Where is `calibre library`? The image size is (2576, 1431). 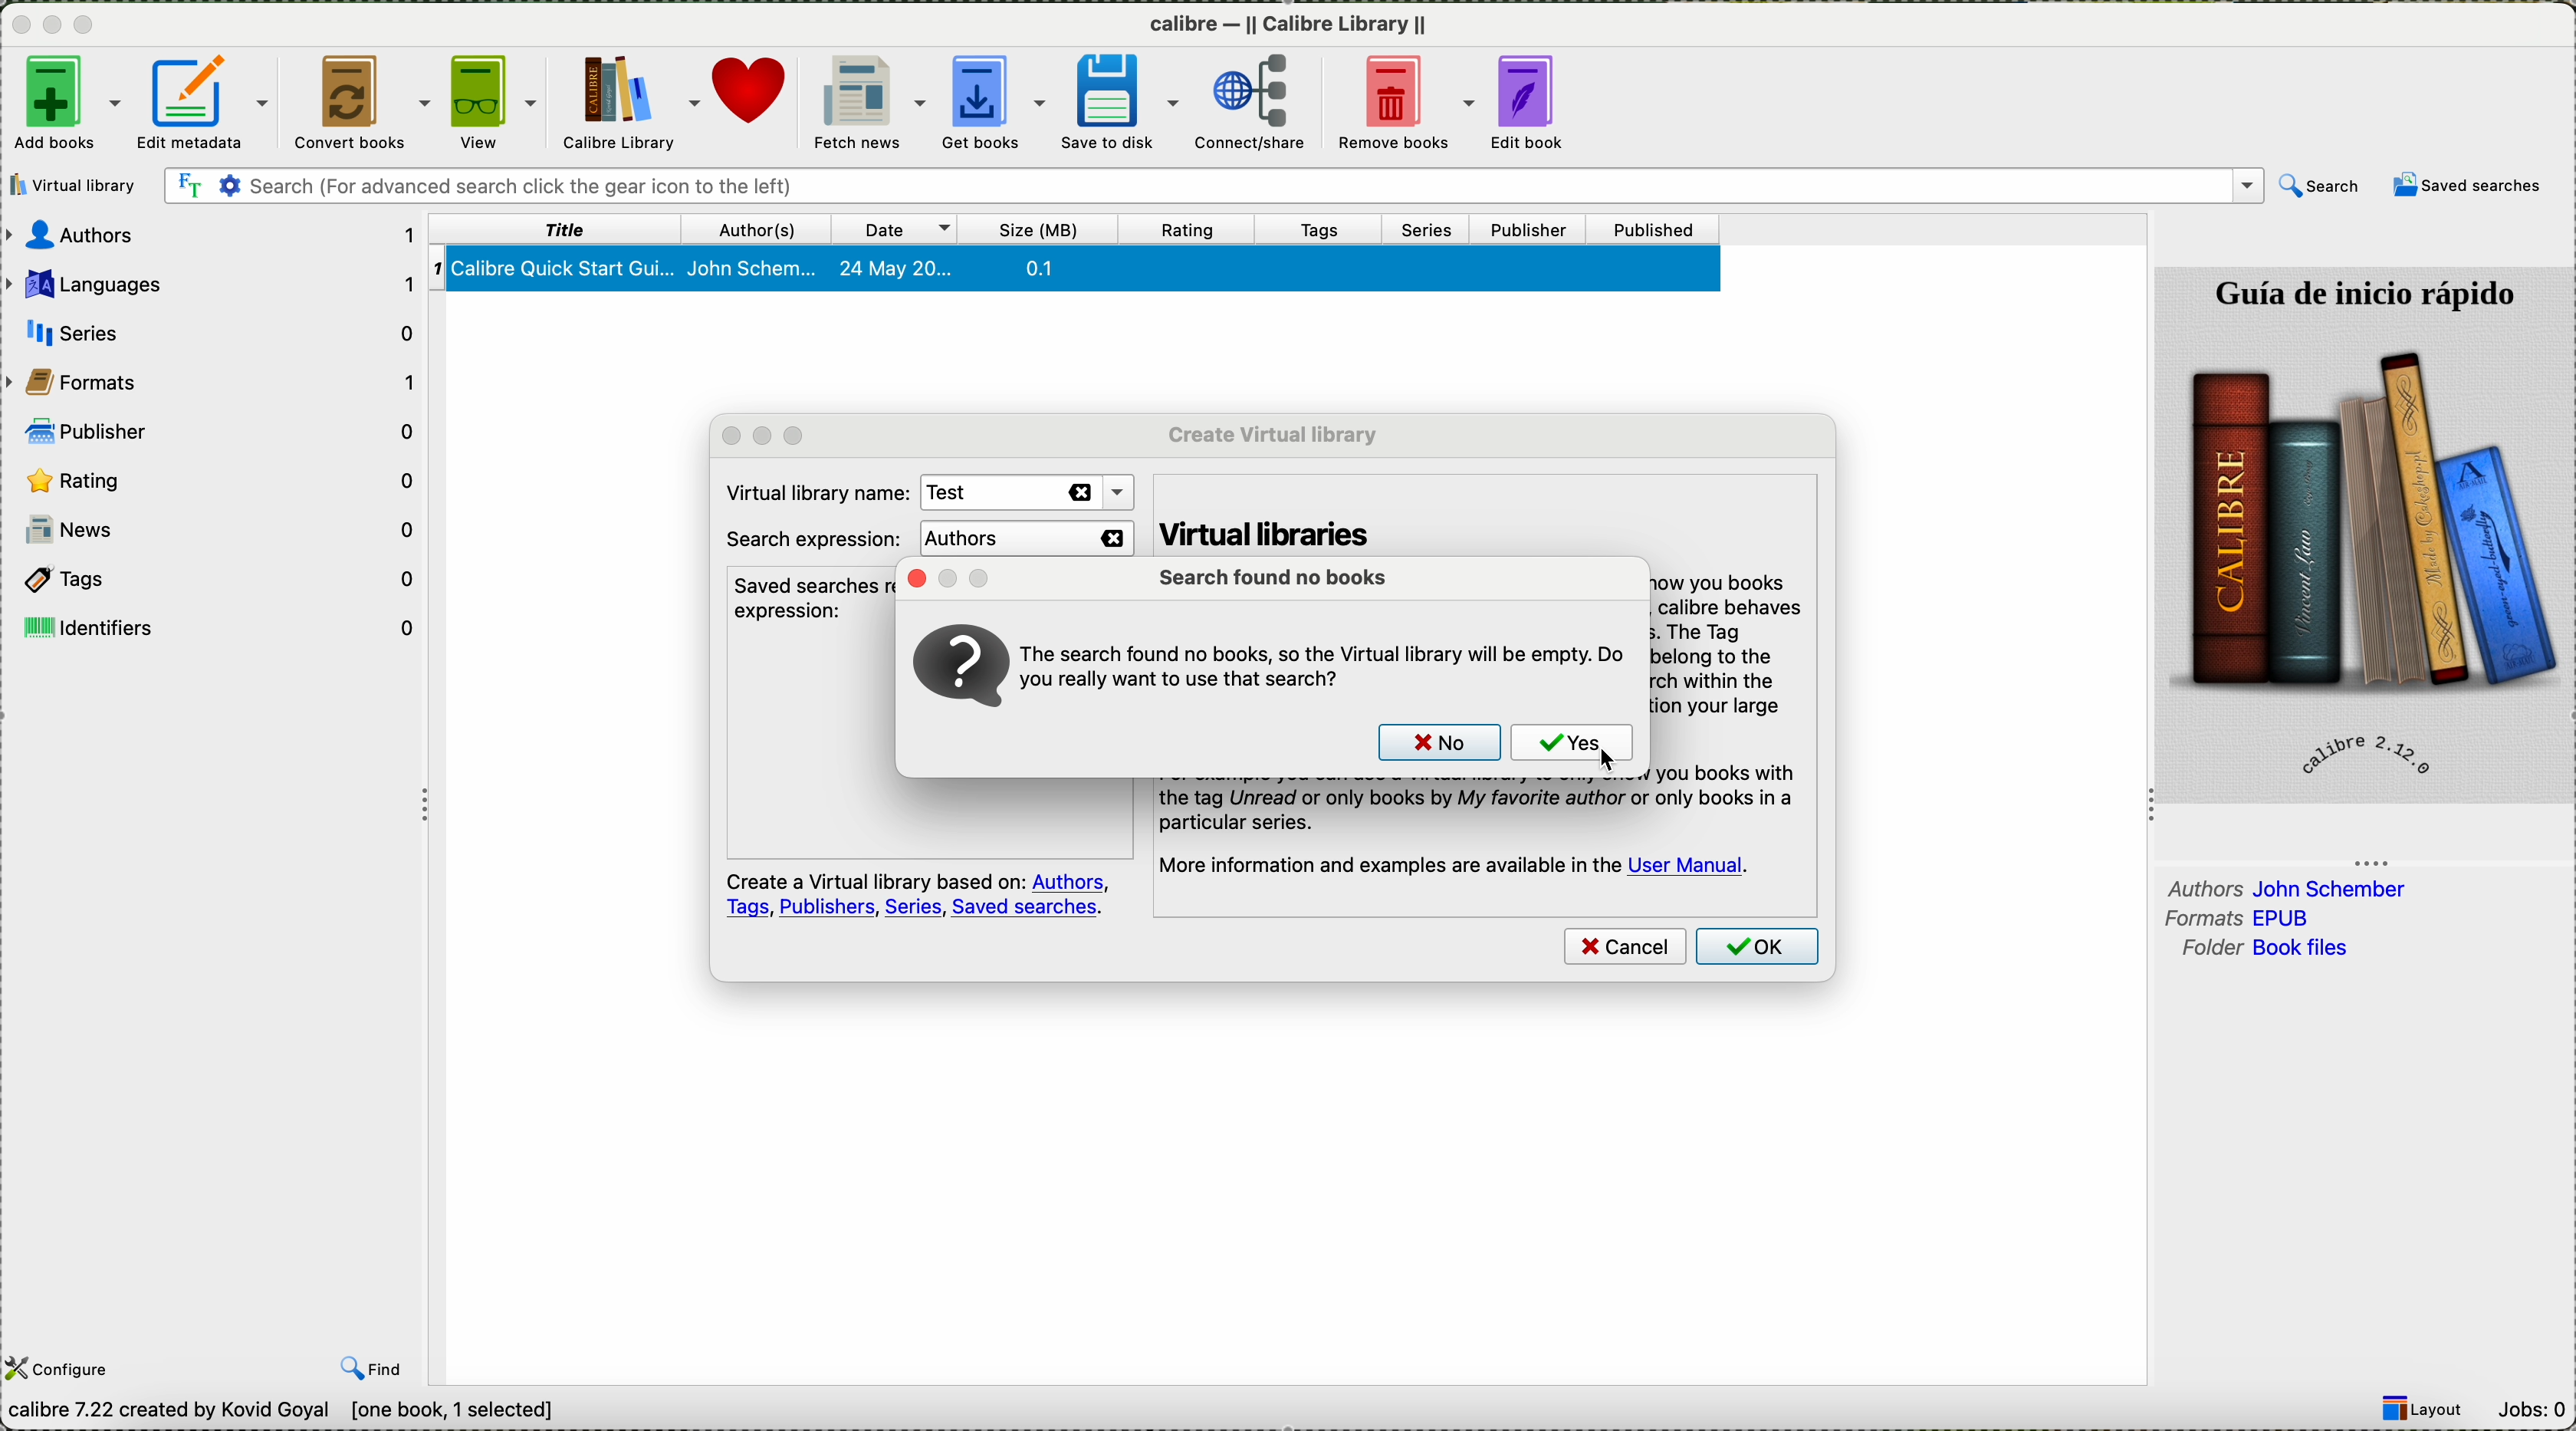
calibre library is located at coordinates (634, 103).